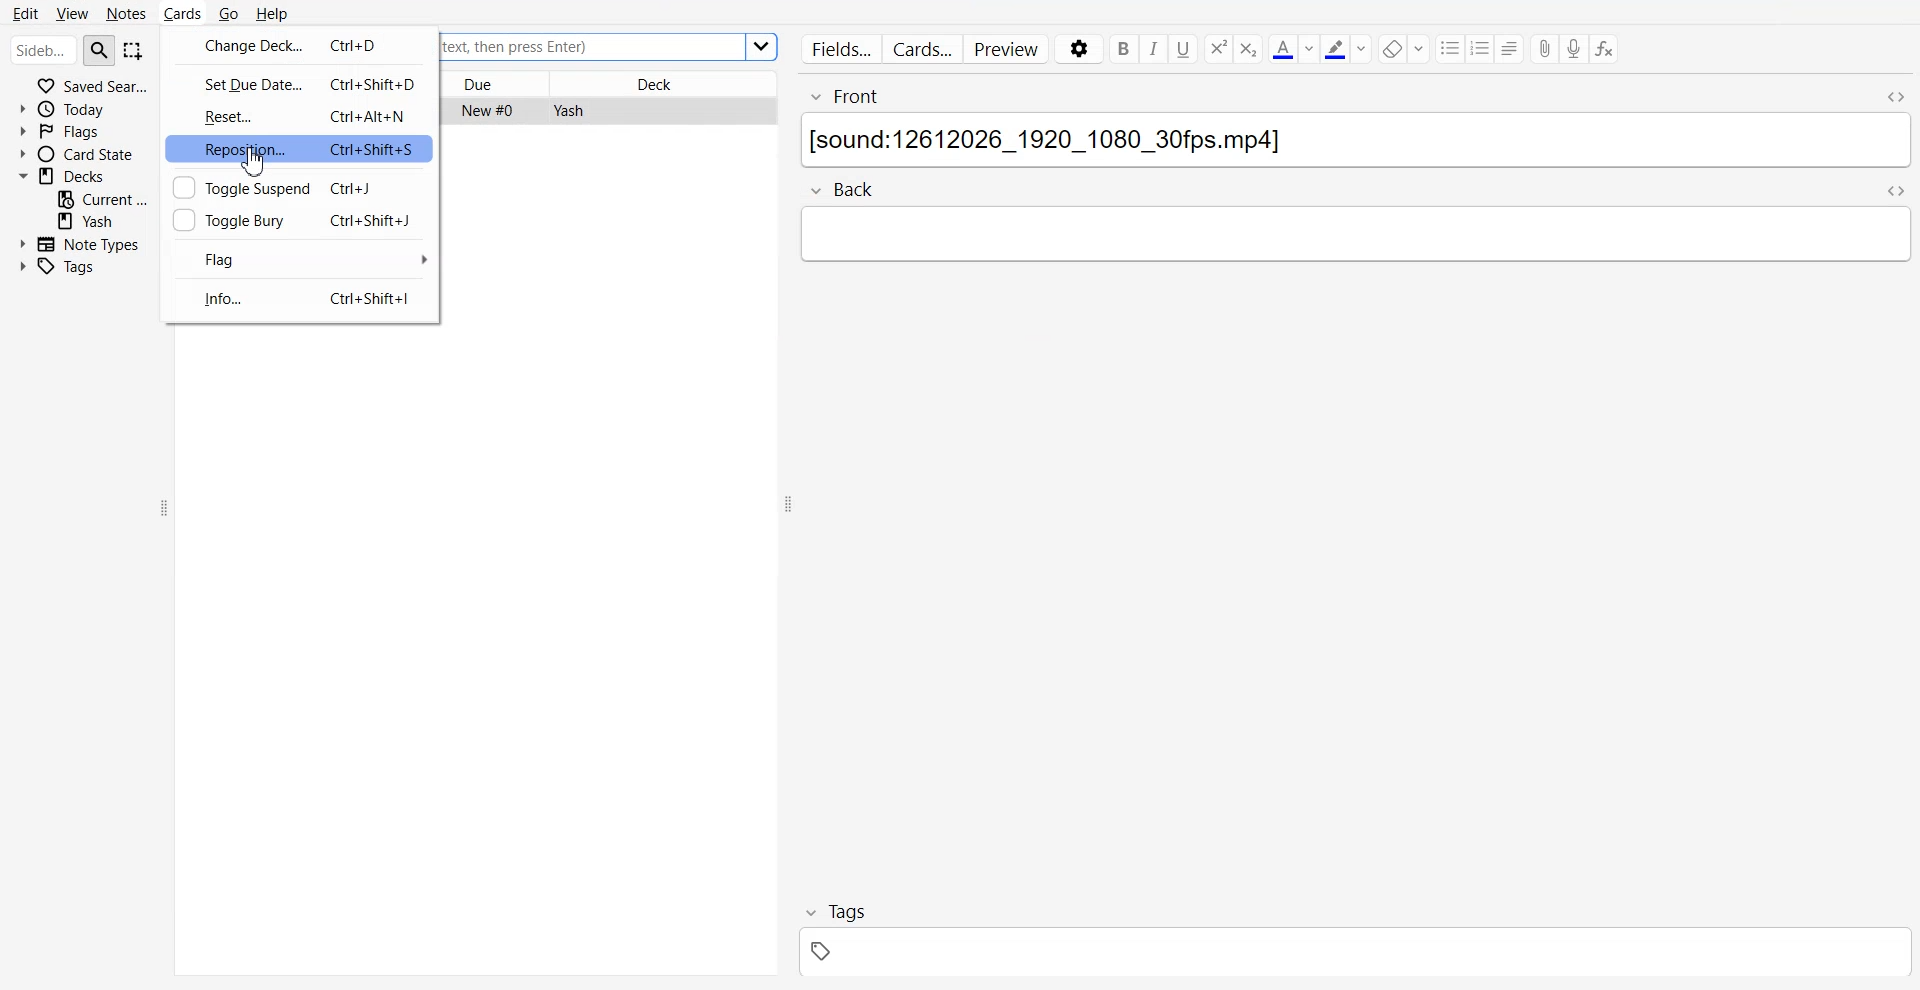 This screenshot has width=1920, height=990. I want to click on type, so click(1354, 232).